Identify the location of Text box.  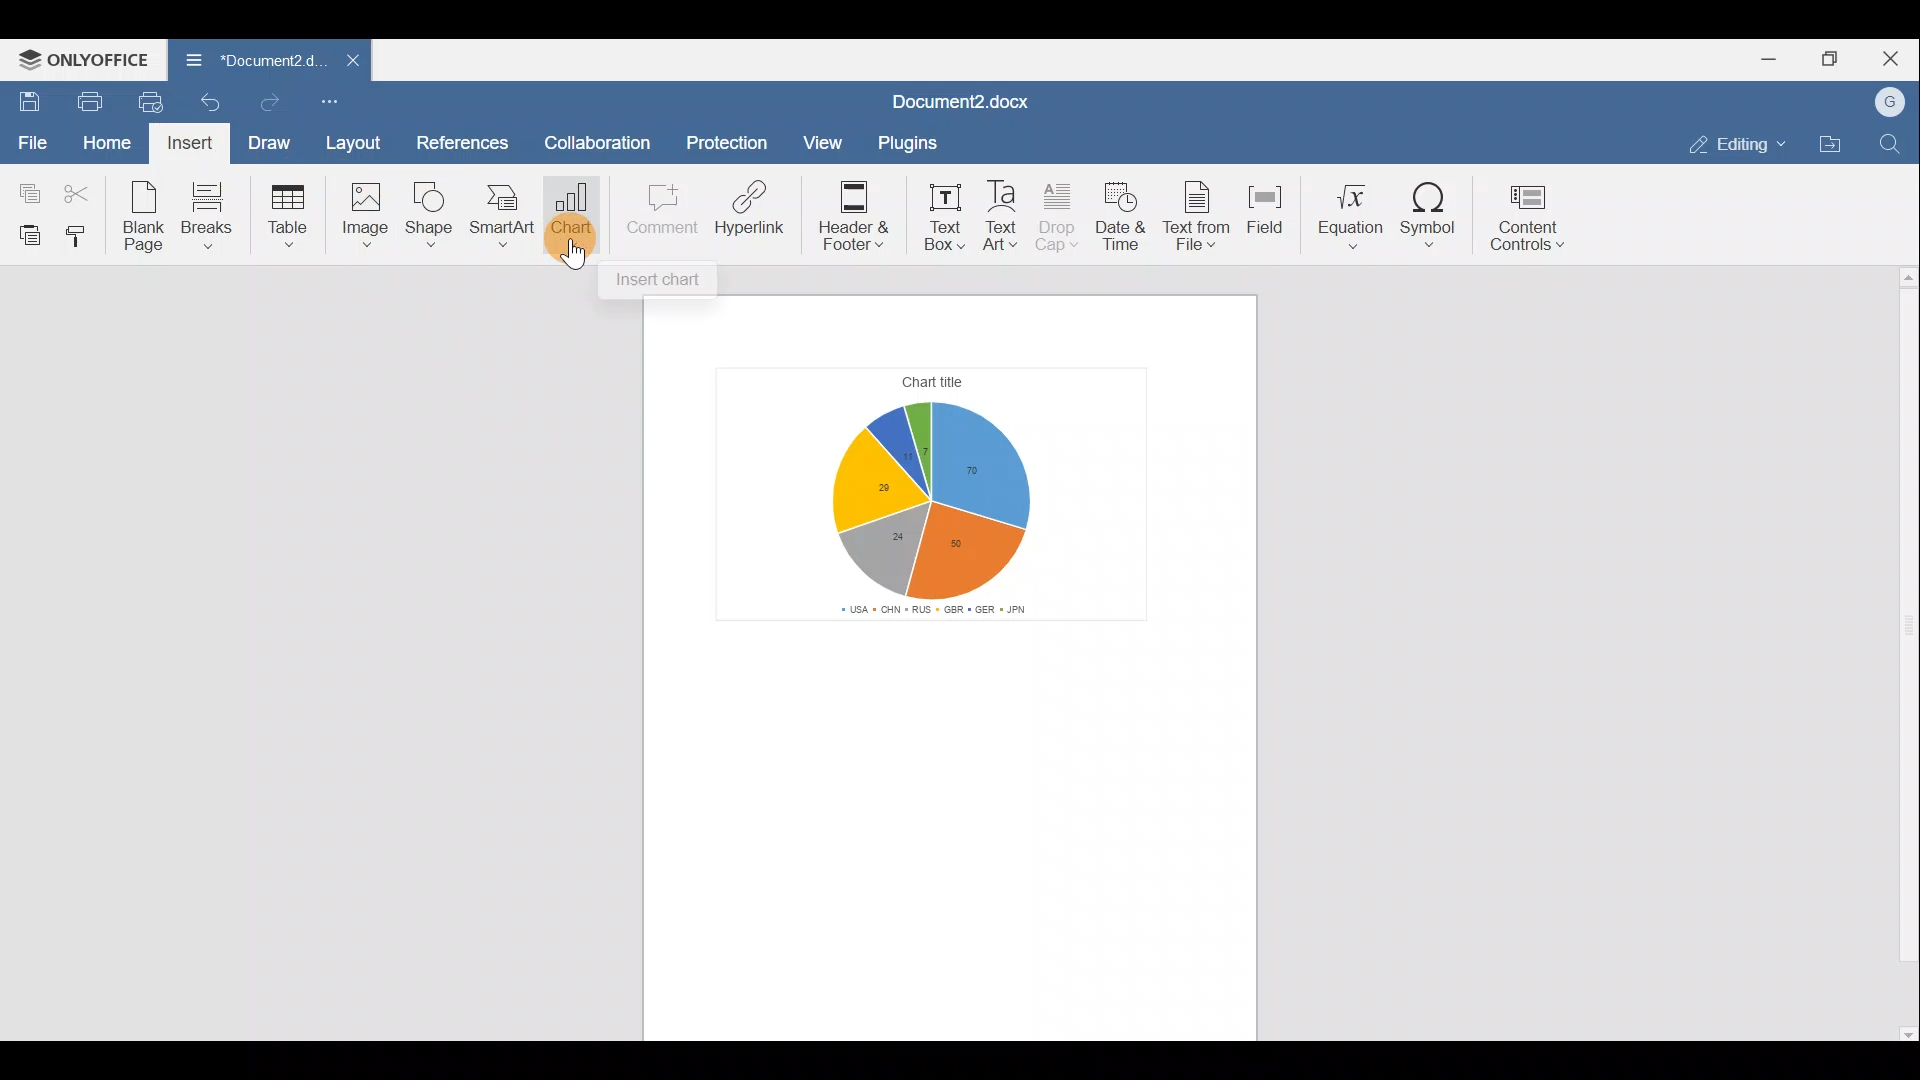
(938, 213).